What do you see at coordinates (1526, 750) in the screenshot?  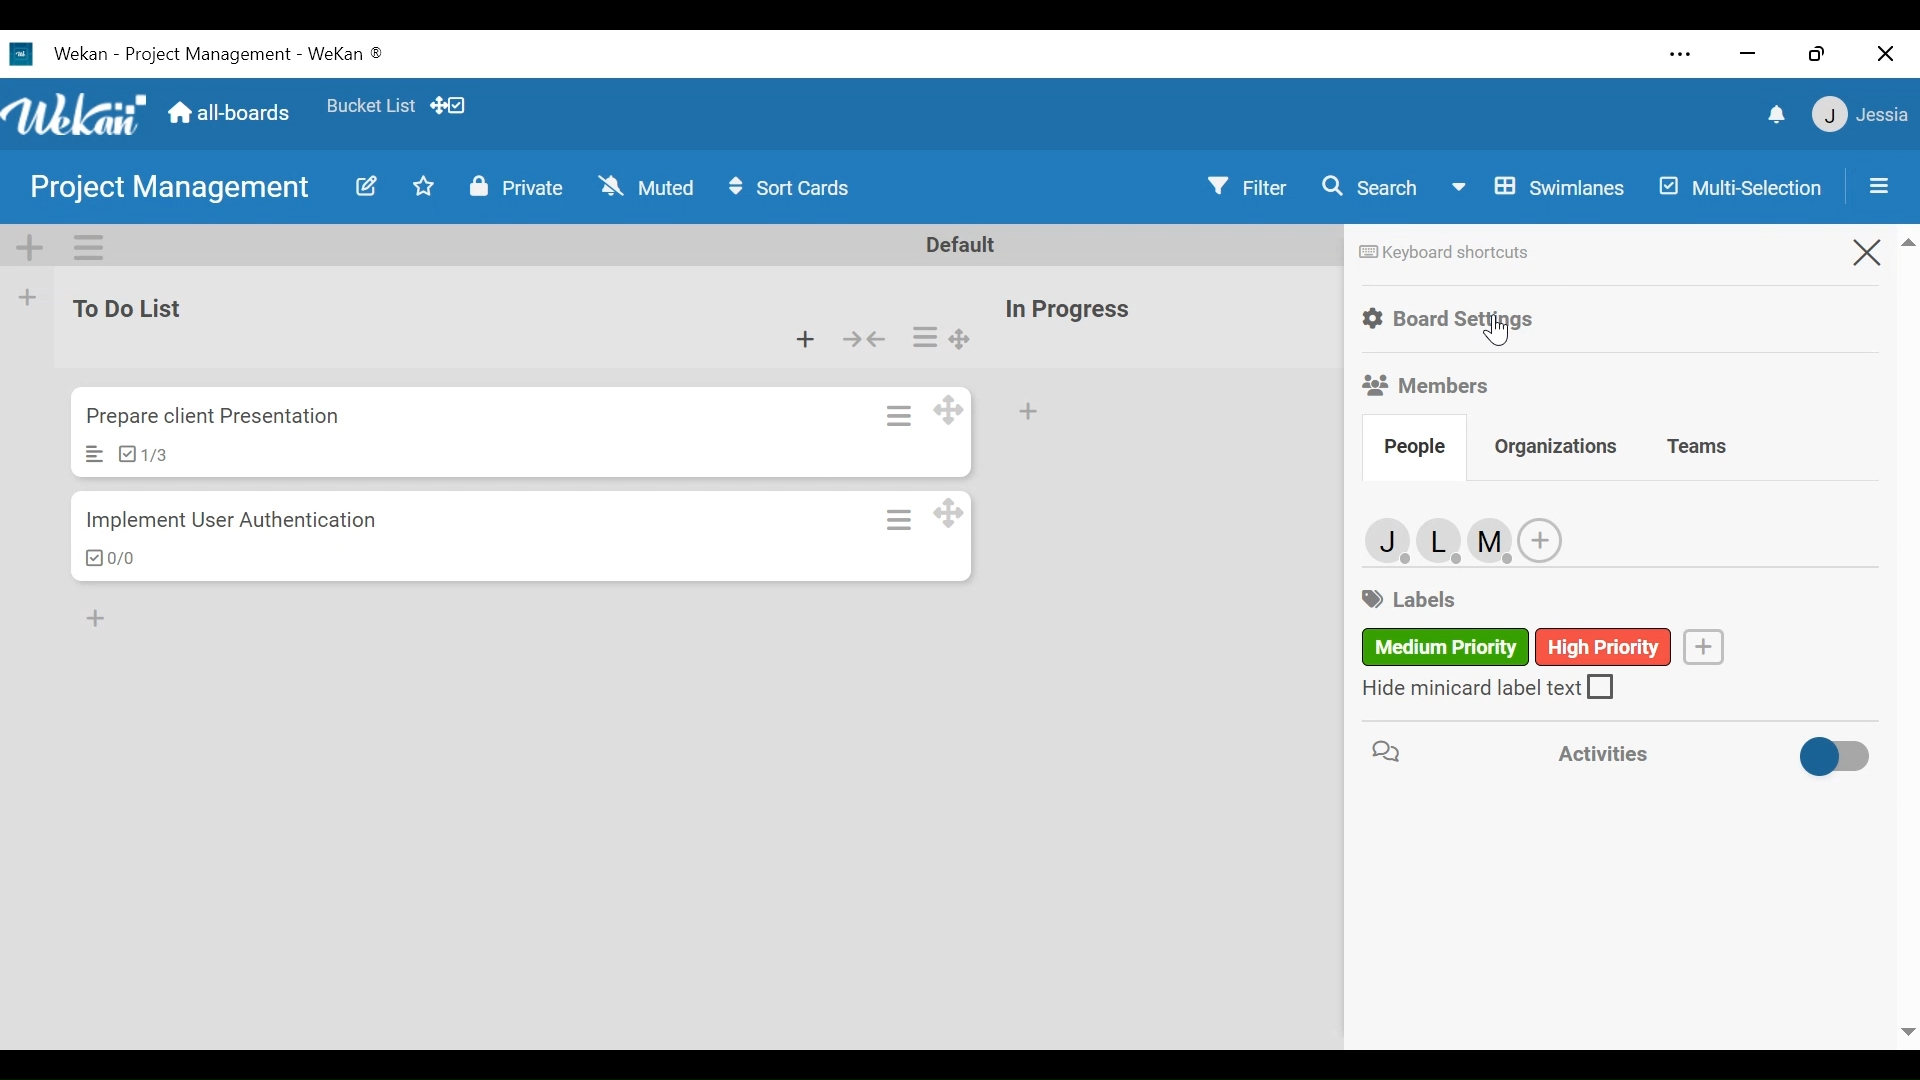 I see `Activities` at bounding box center [1526, 750].